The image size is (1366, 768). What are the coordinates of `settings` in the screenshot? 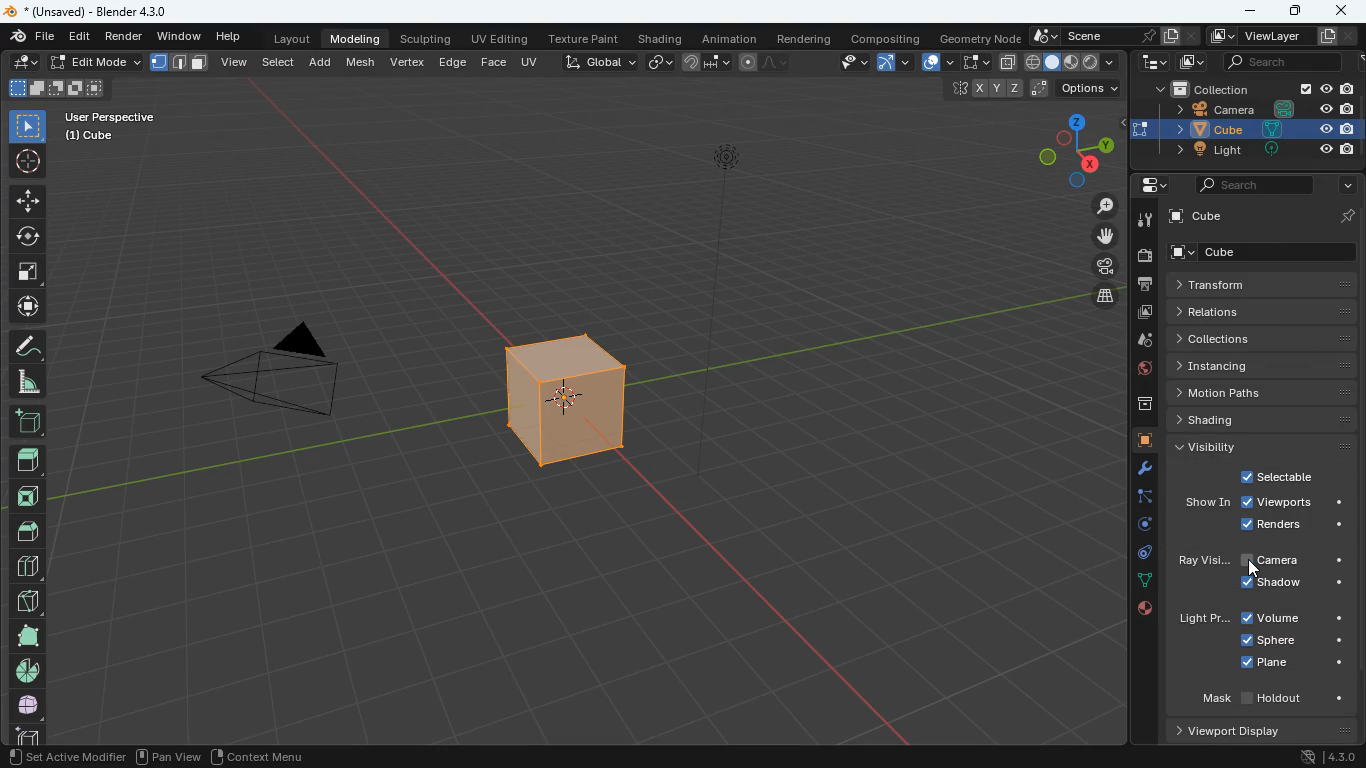 It's located at (1149, 184).